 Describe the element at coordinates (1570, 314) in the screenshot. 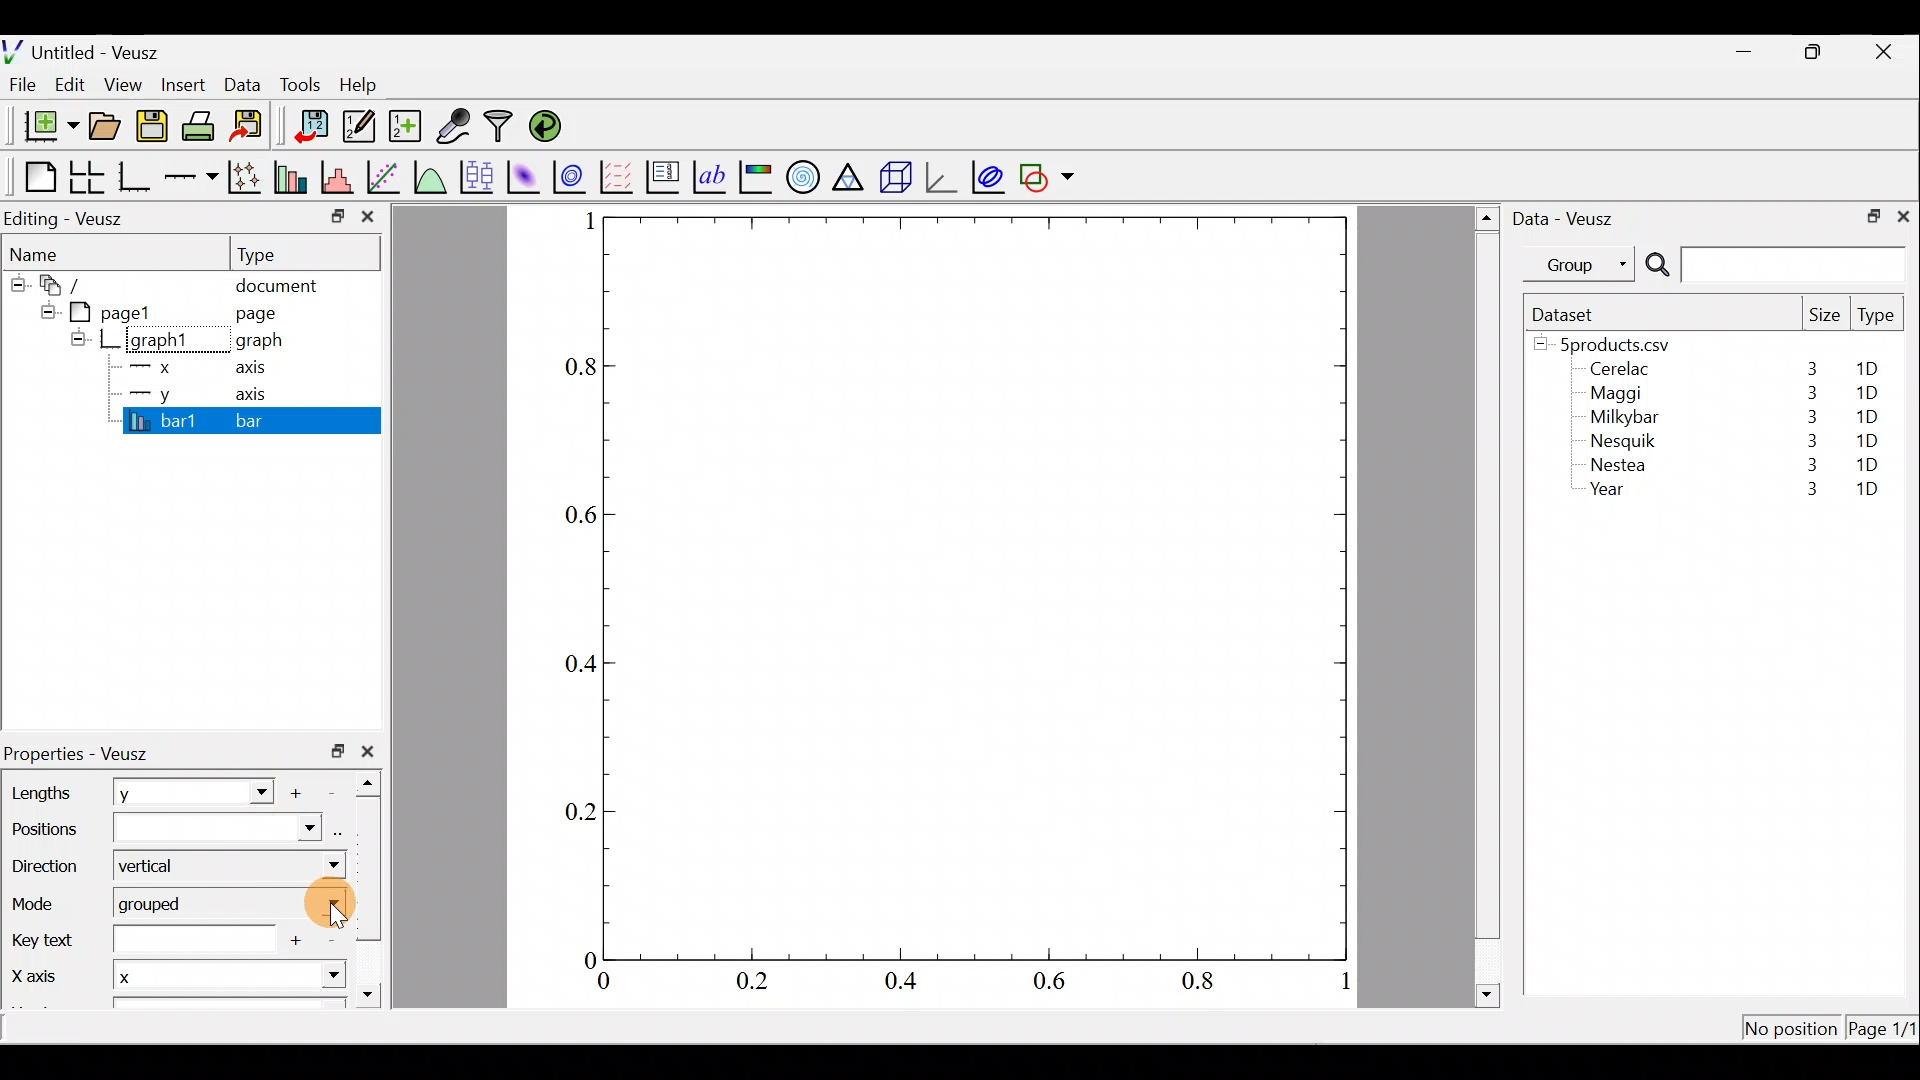

I see `Dataset` at that location.